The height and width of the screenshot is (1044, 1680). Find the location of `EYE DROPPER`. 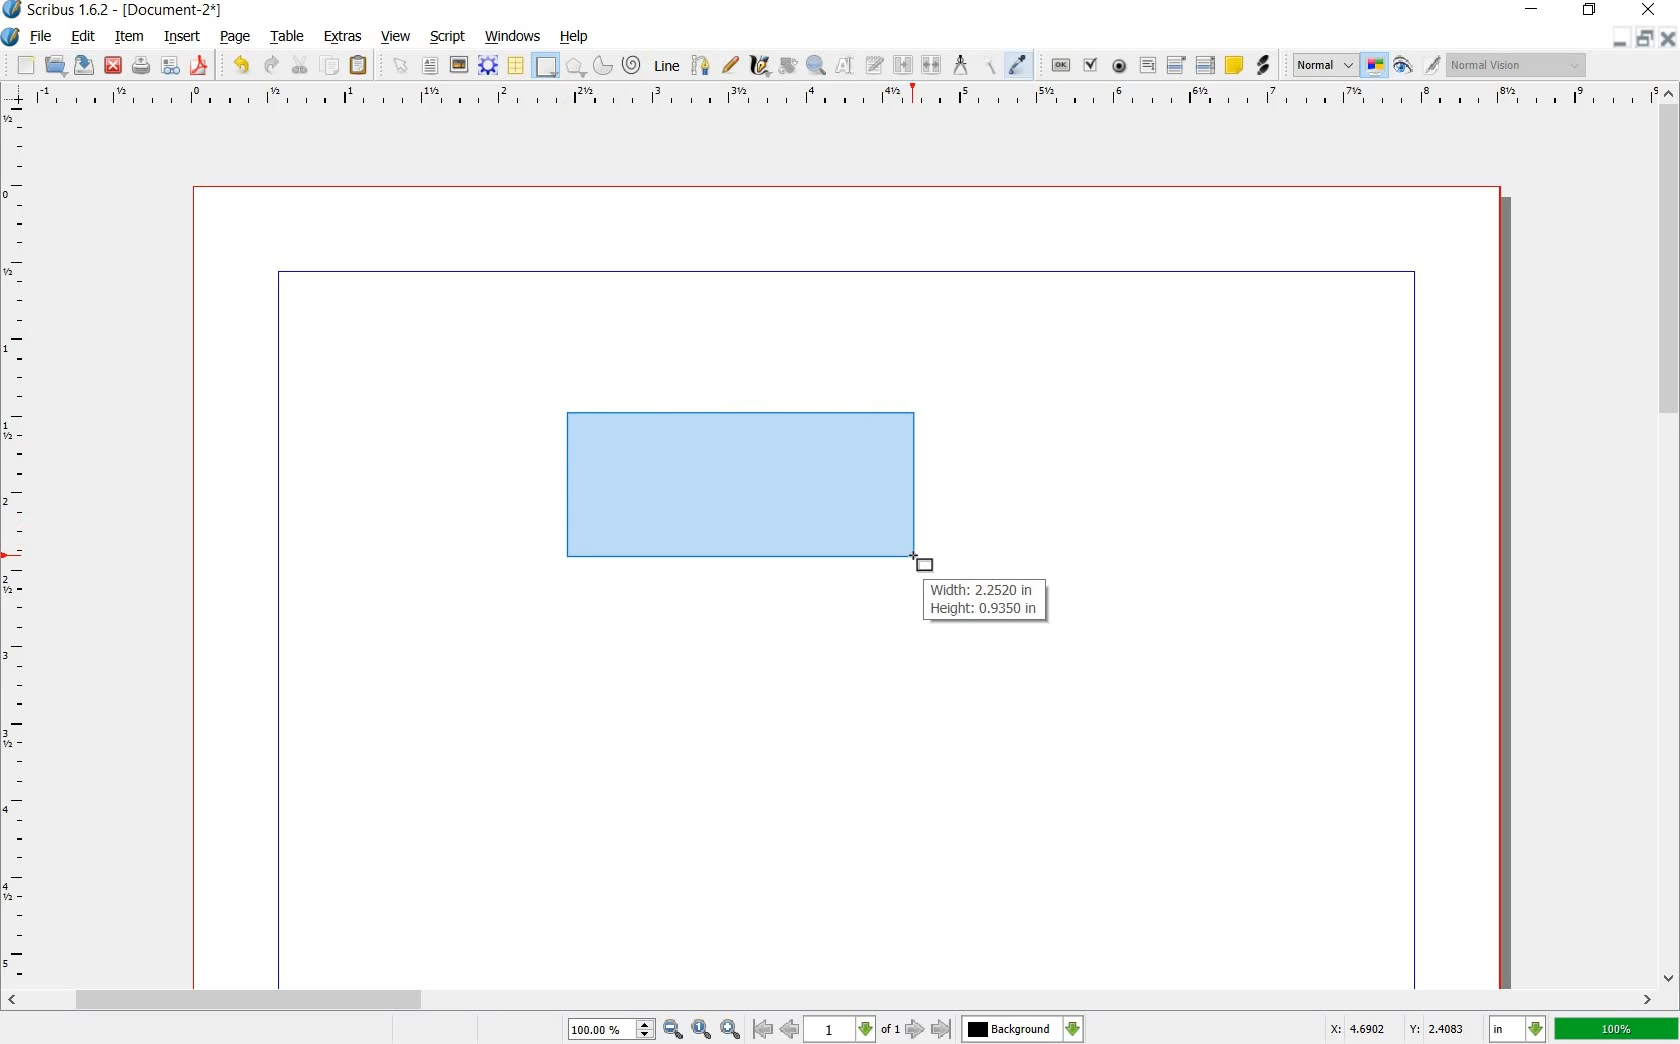

EYE DROPPER is located at coordinates (1021, 65).